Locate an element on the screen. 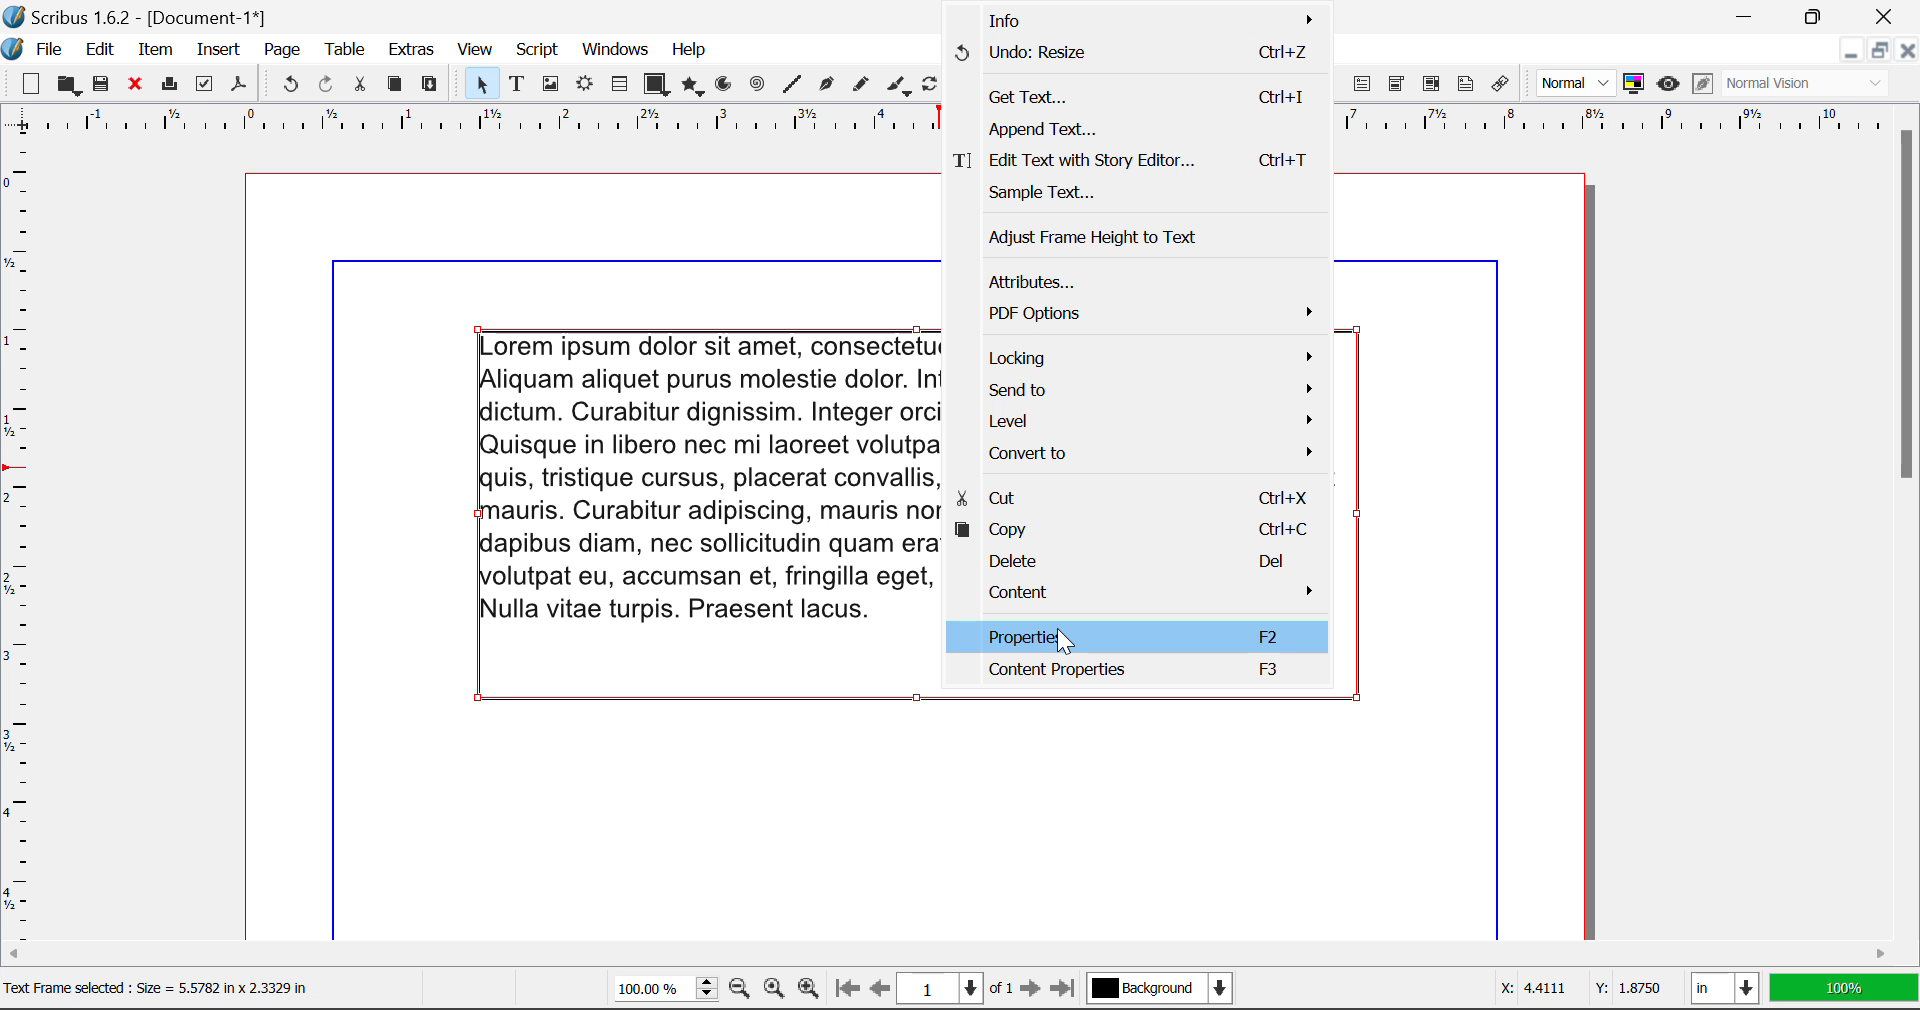 Image resolution: width=1920 pixels, height=1010 pixels. Script is located at coordinates (538, 50).